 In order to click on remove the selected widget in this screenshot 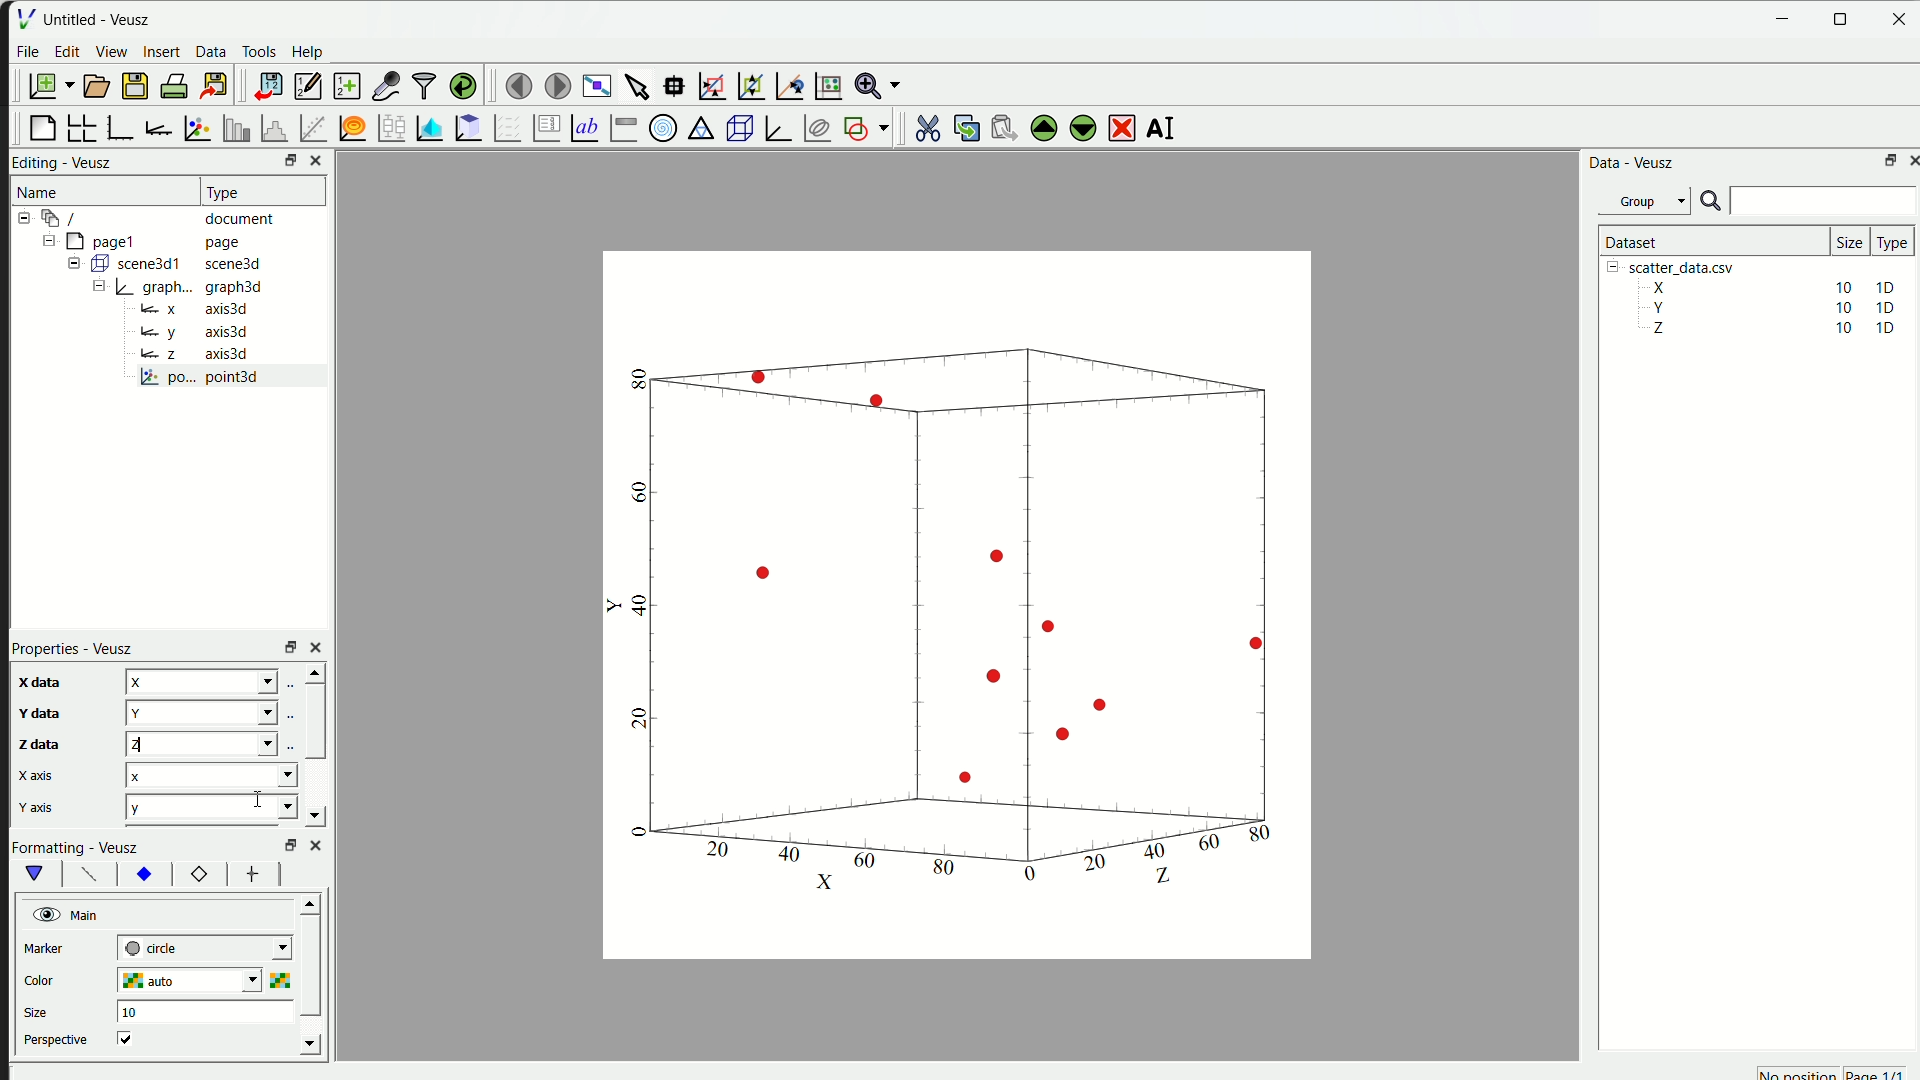, I will do `click(1118, 127)`.